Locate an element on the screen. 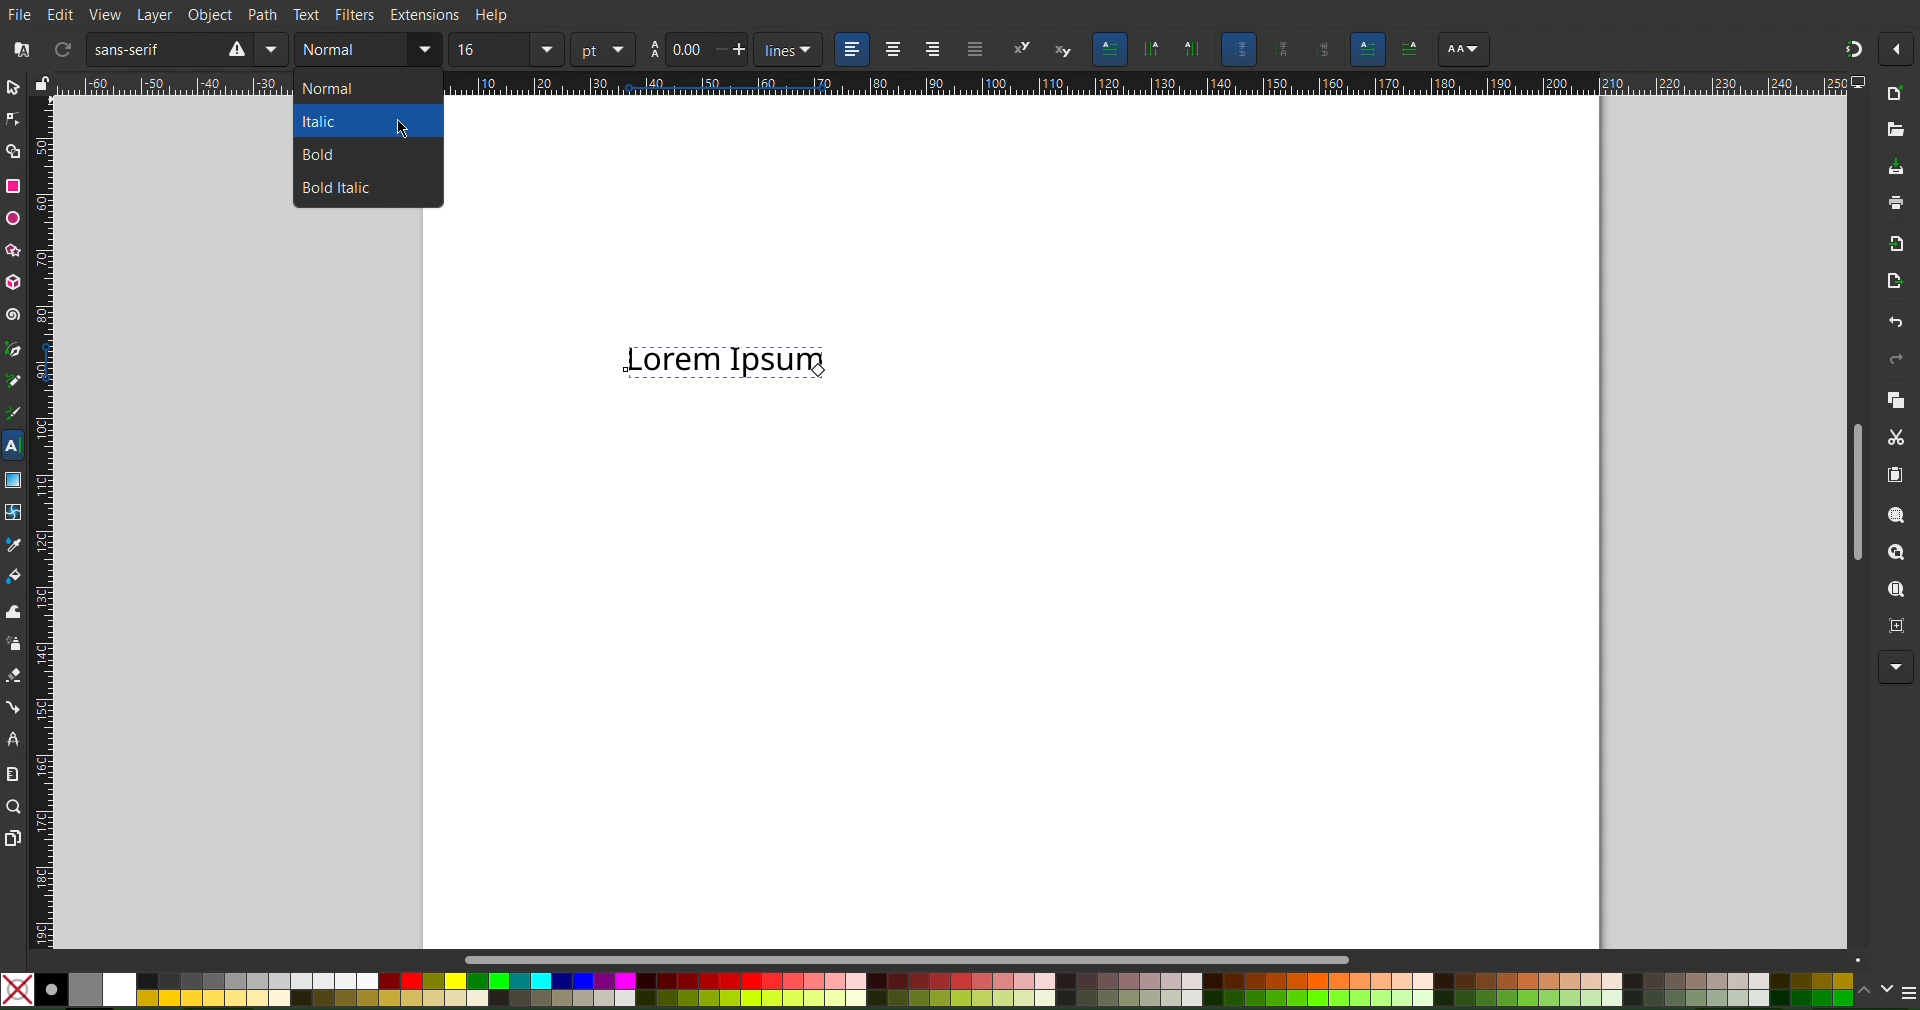 This screenshot has width=1920, height=1010. Options is located at coordinates (1898, 51).